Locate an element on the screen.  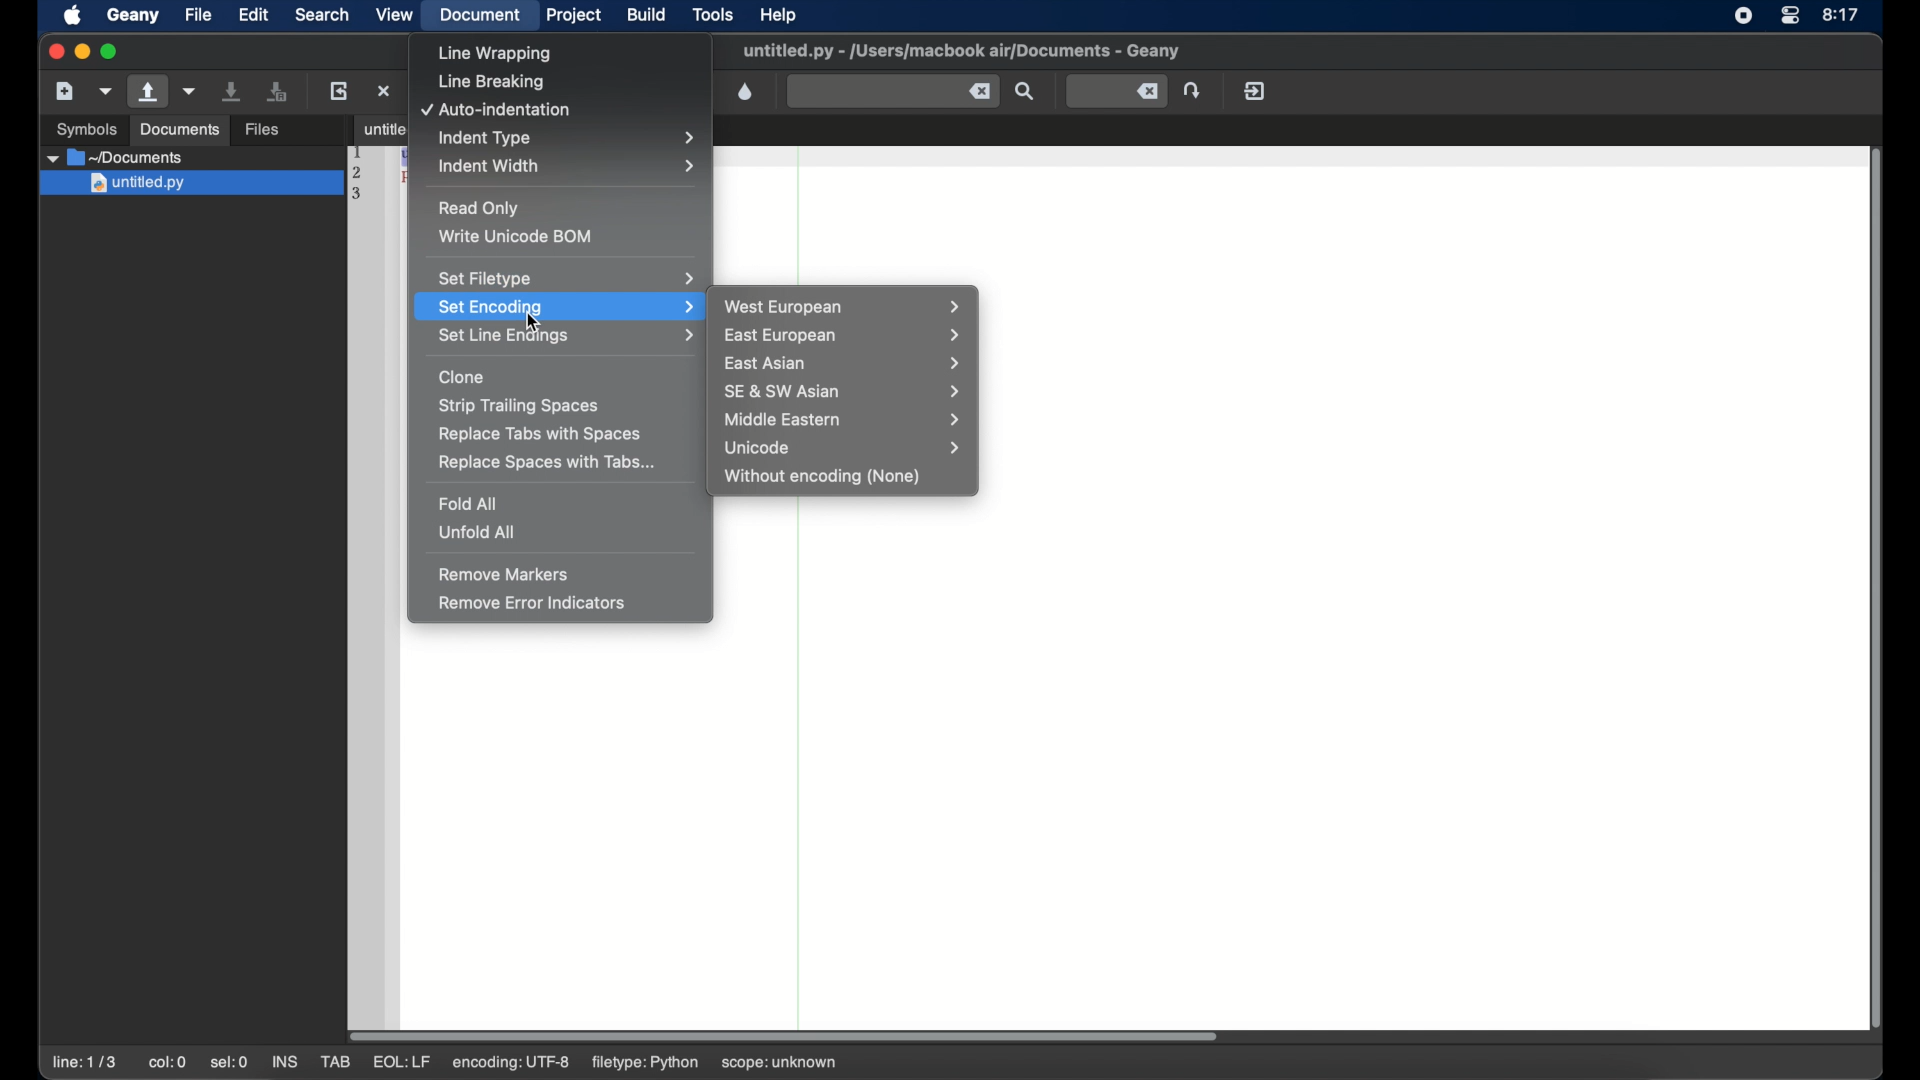
remove markers is located at coordinates (504, 574).